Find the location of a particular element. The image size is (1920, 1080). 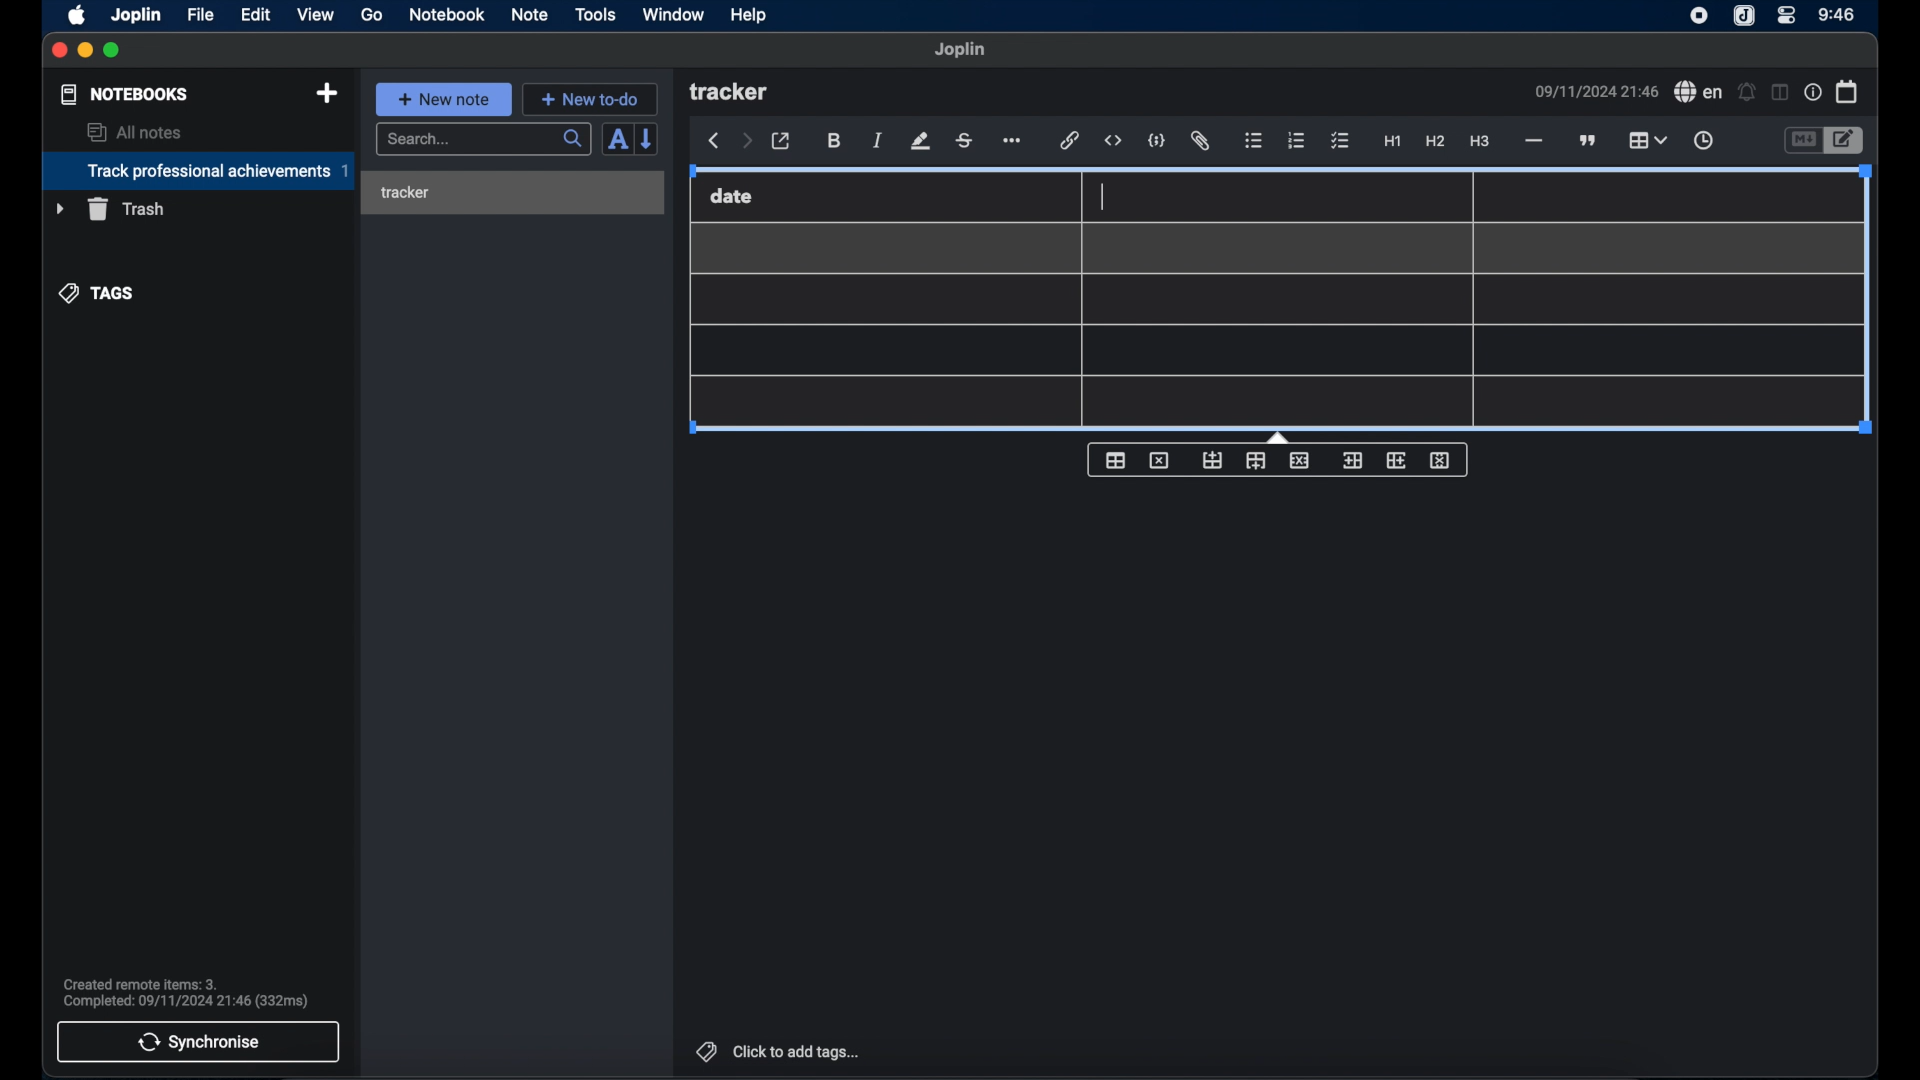

sync notification is located at coordinates (185, 993).